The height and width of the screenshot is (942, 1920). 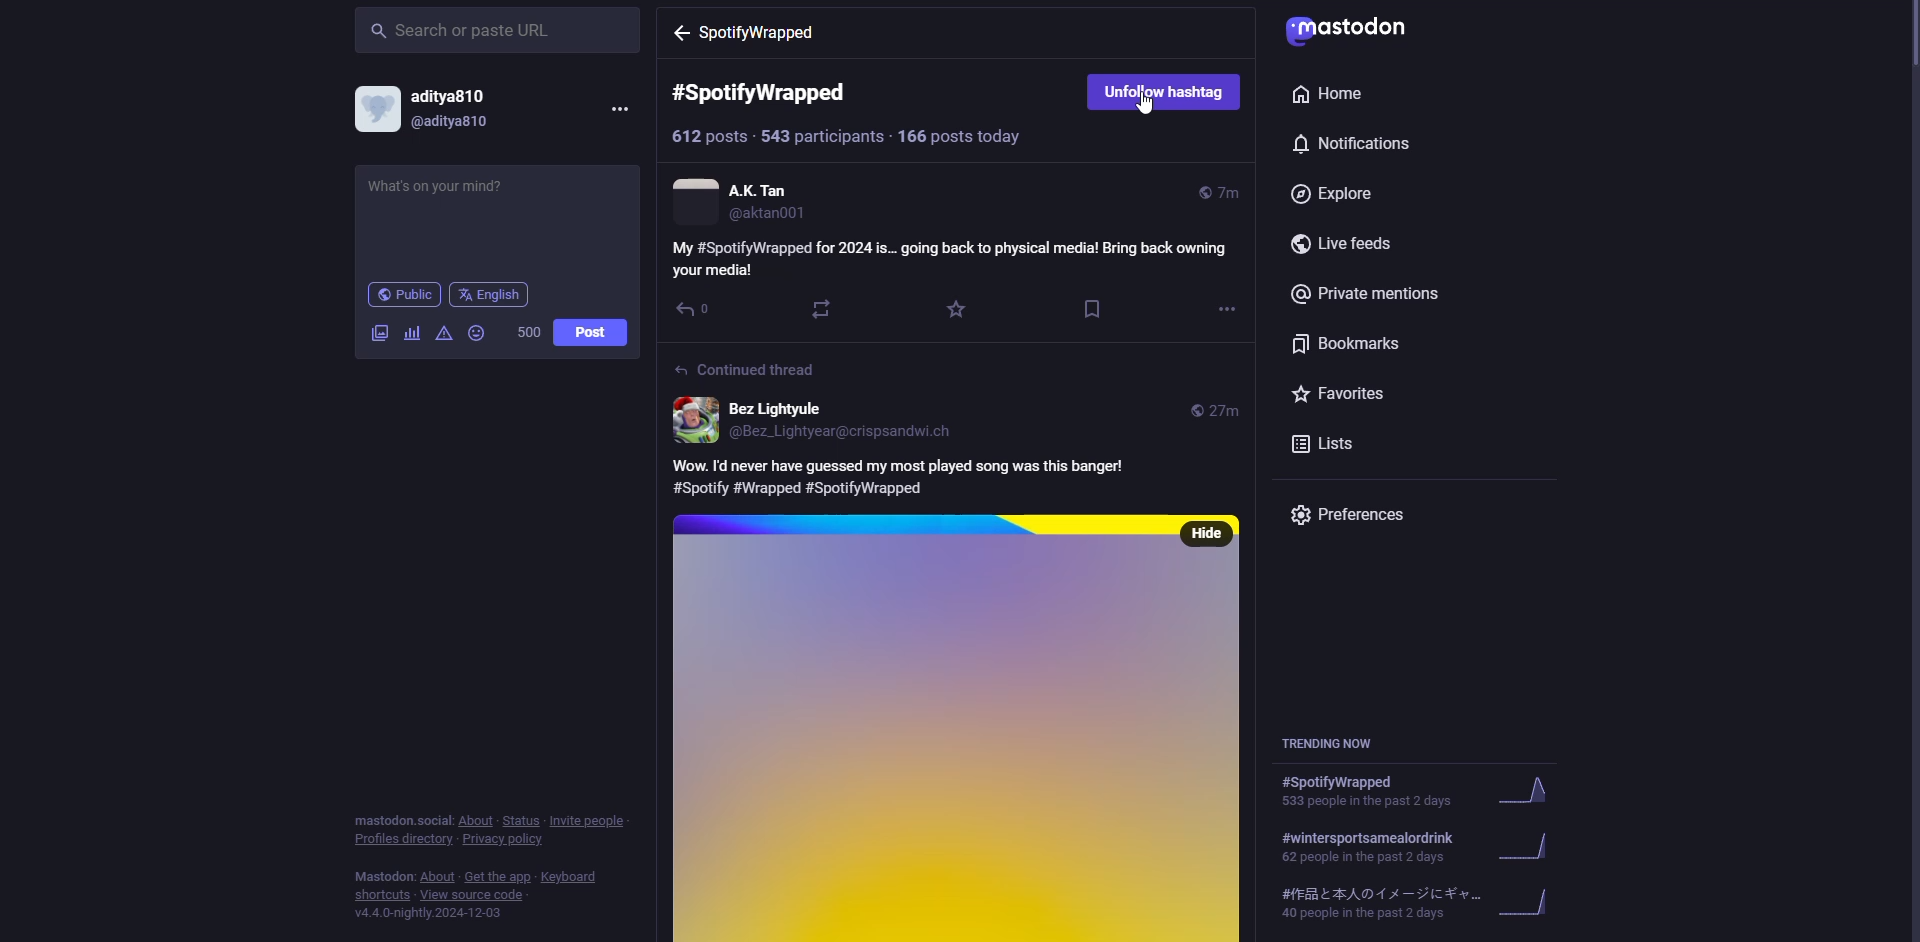 I want to click on participants, so click(x=822, y=137).